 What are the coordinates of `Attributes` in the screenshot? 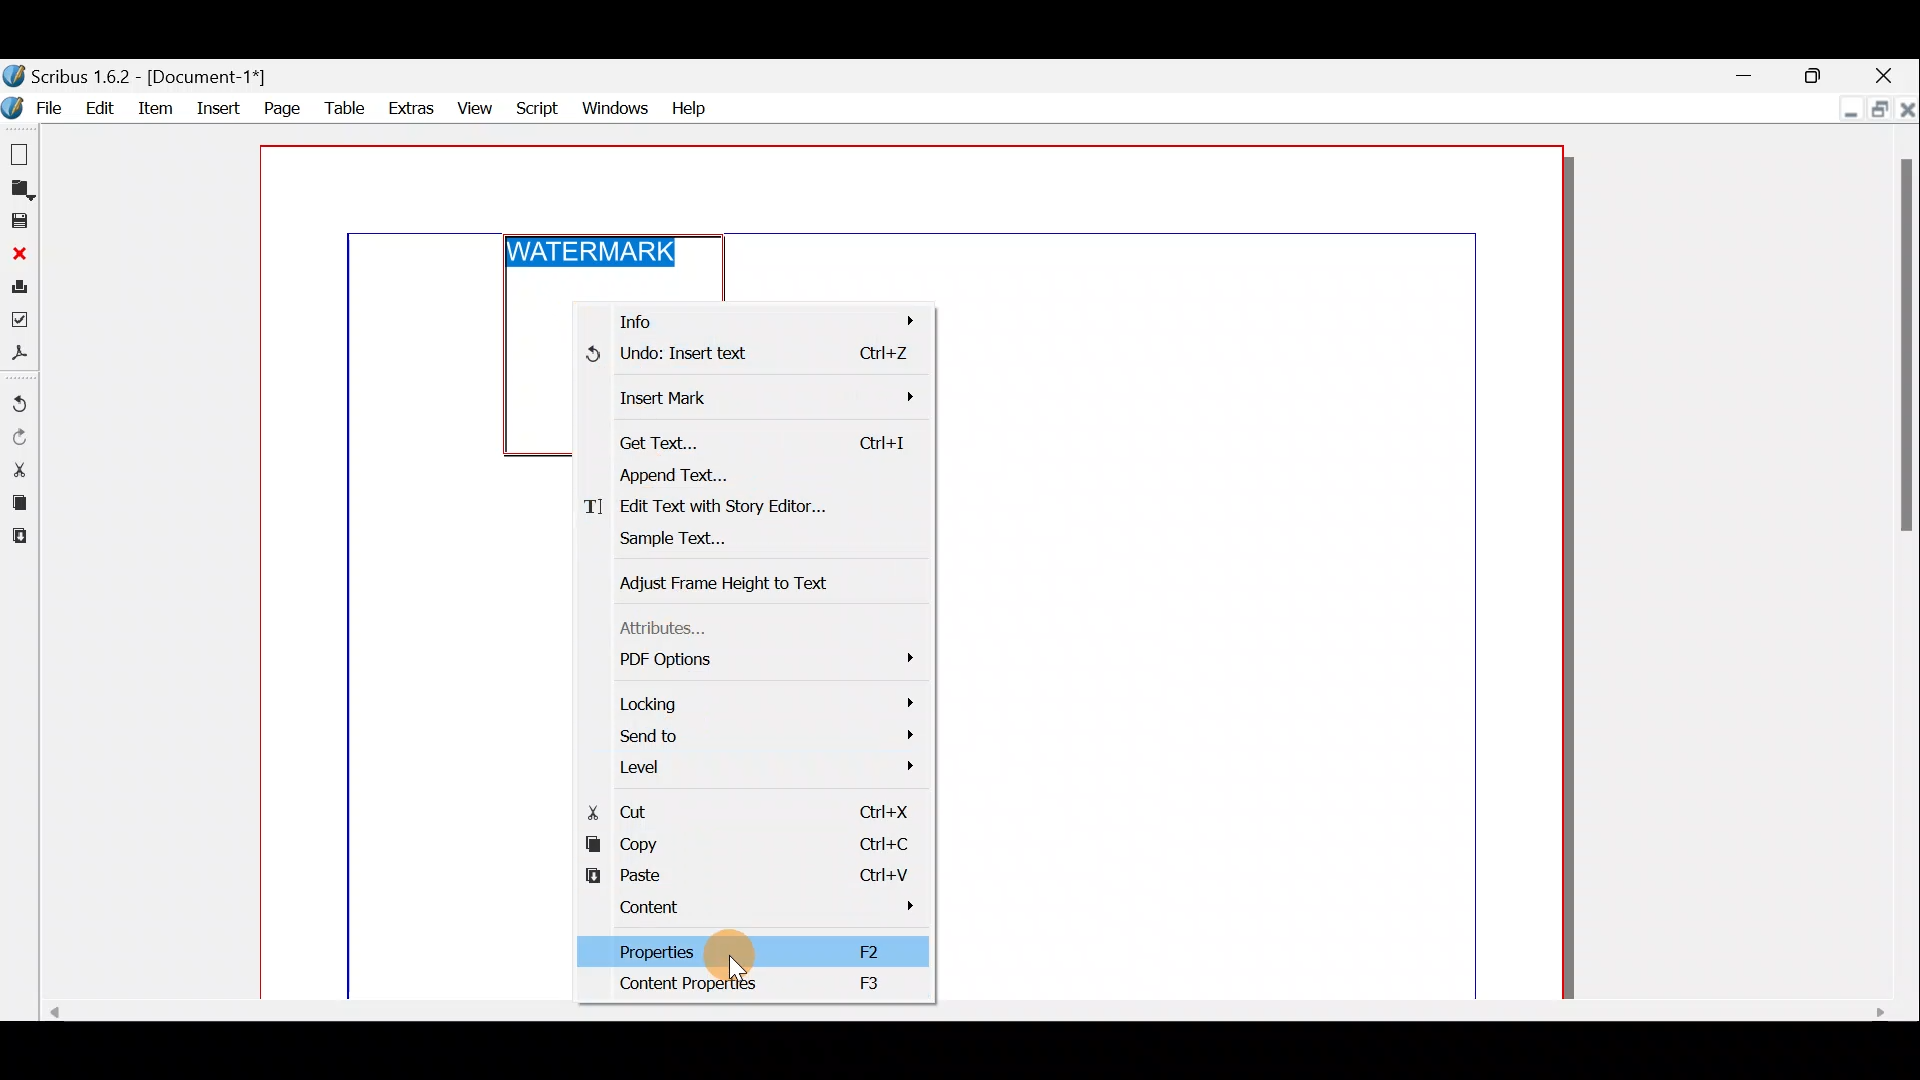 It's located at (673, 629).